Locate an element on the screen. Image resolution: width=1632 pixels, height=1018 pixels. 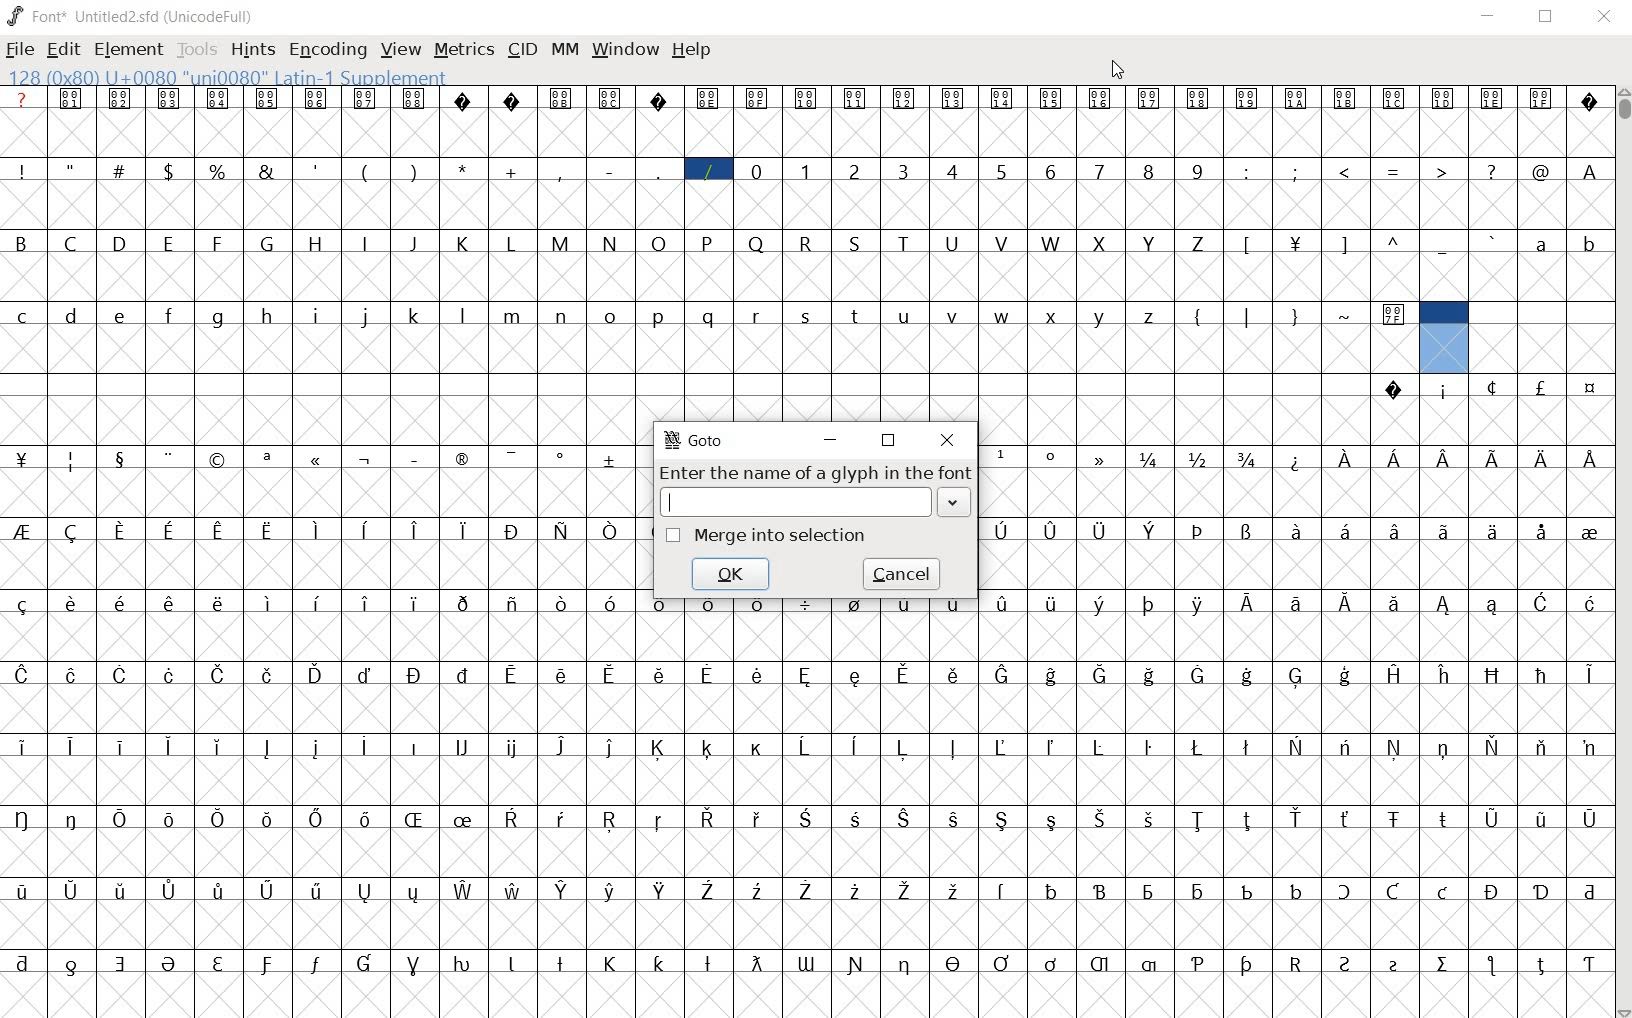
& is located at coordinates (268, 171).